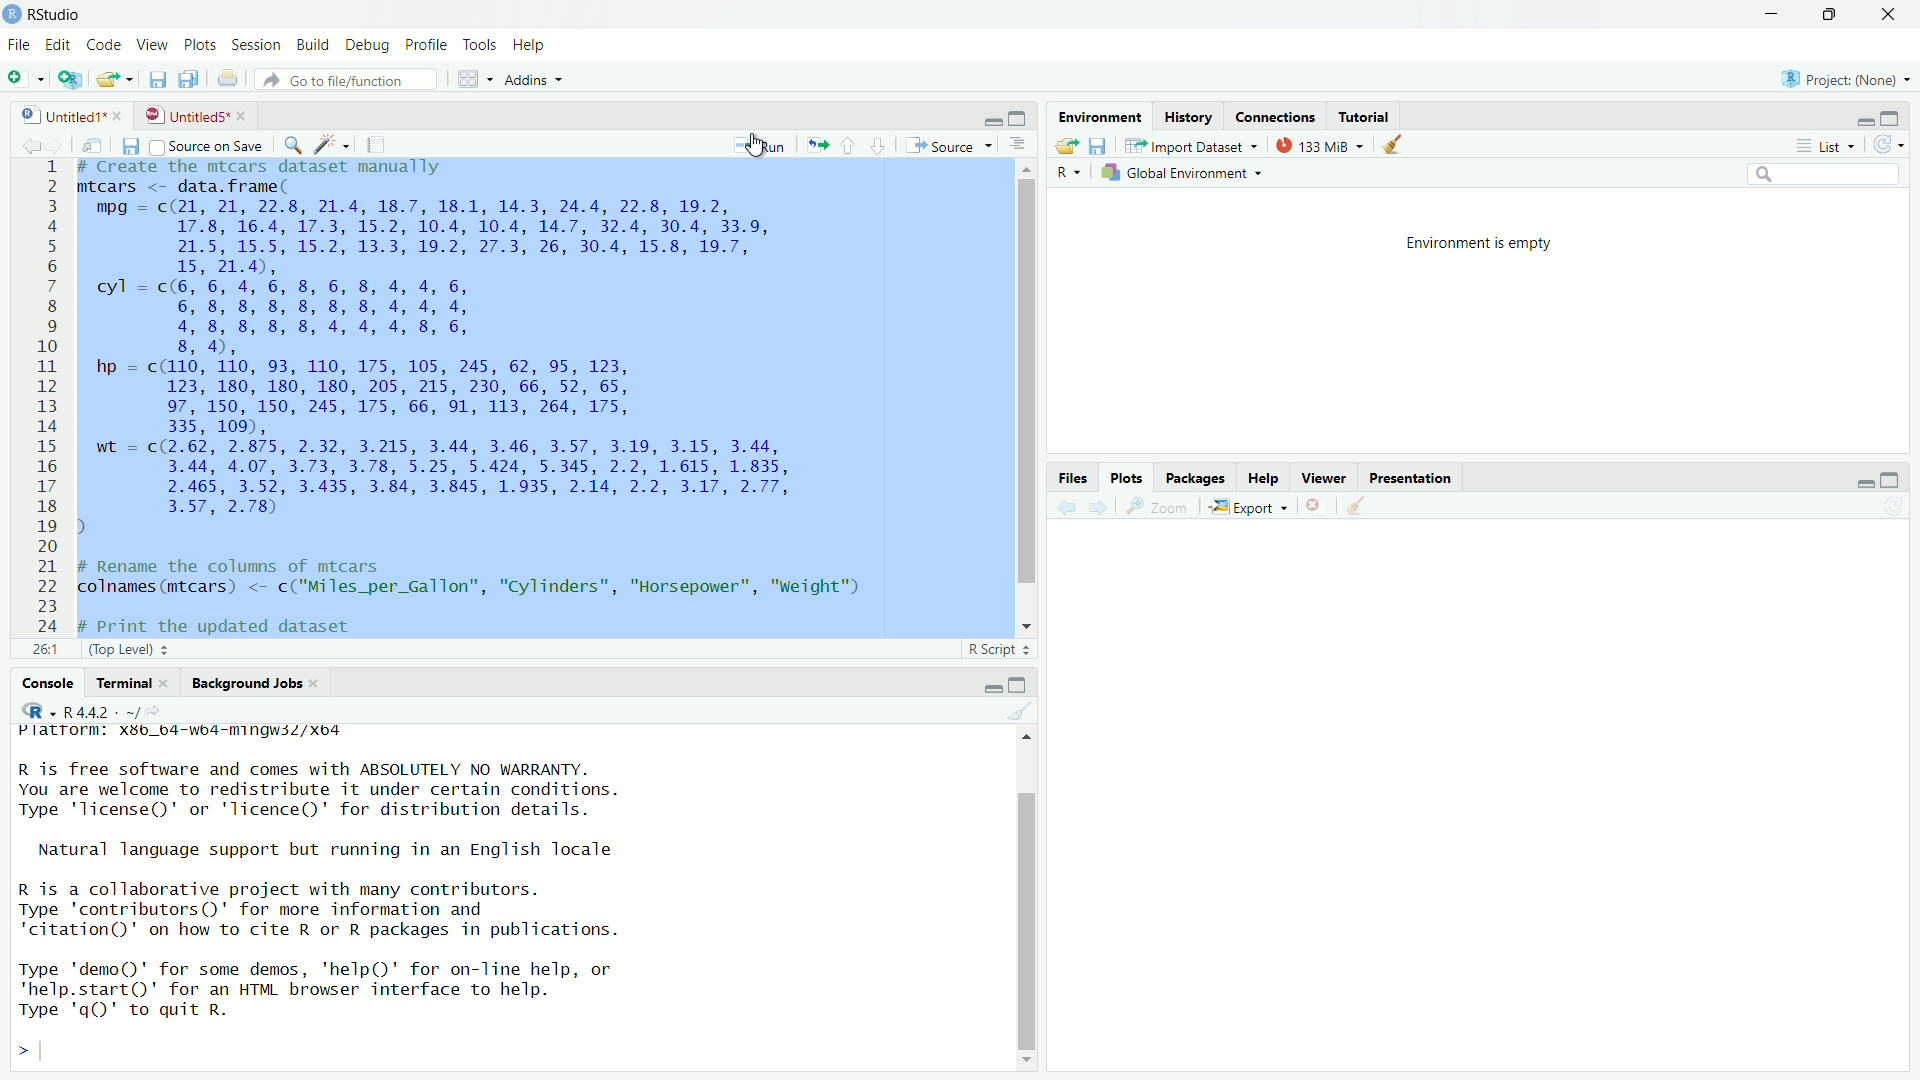  What do you see at coordinates (1248, 508) in the screenshot?
I see `Export ~` at bounding box center [1248, 508].